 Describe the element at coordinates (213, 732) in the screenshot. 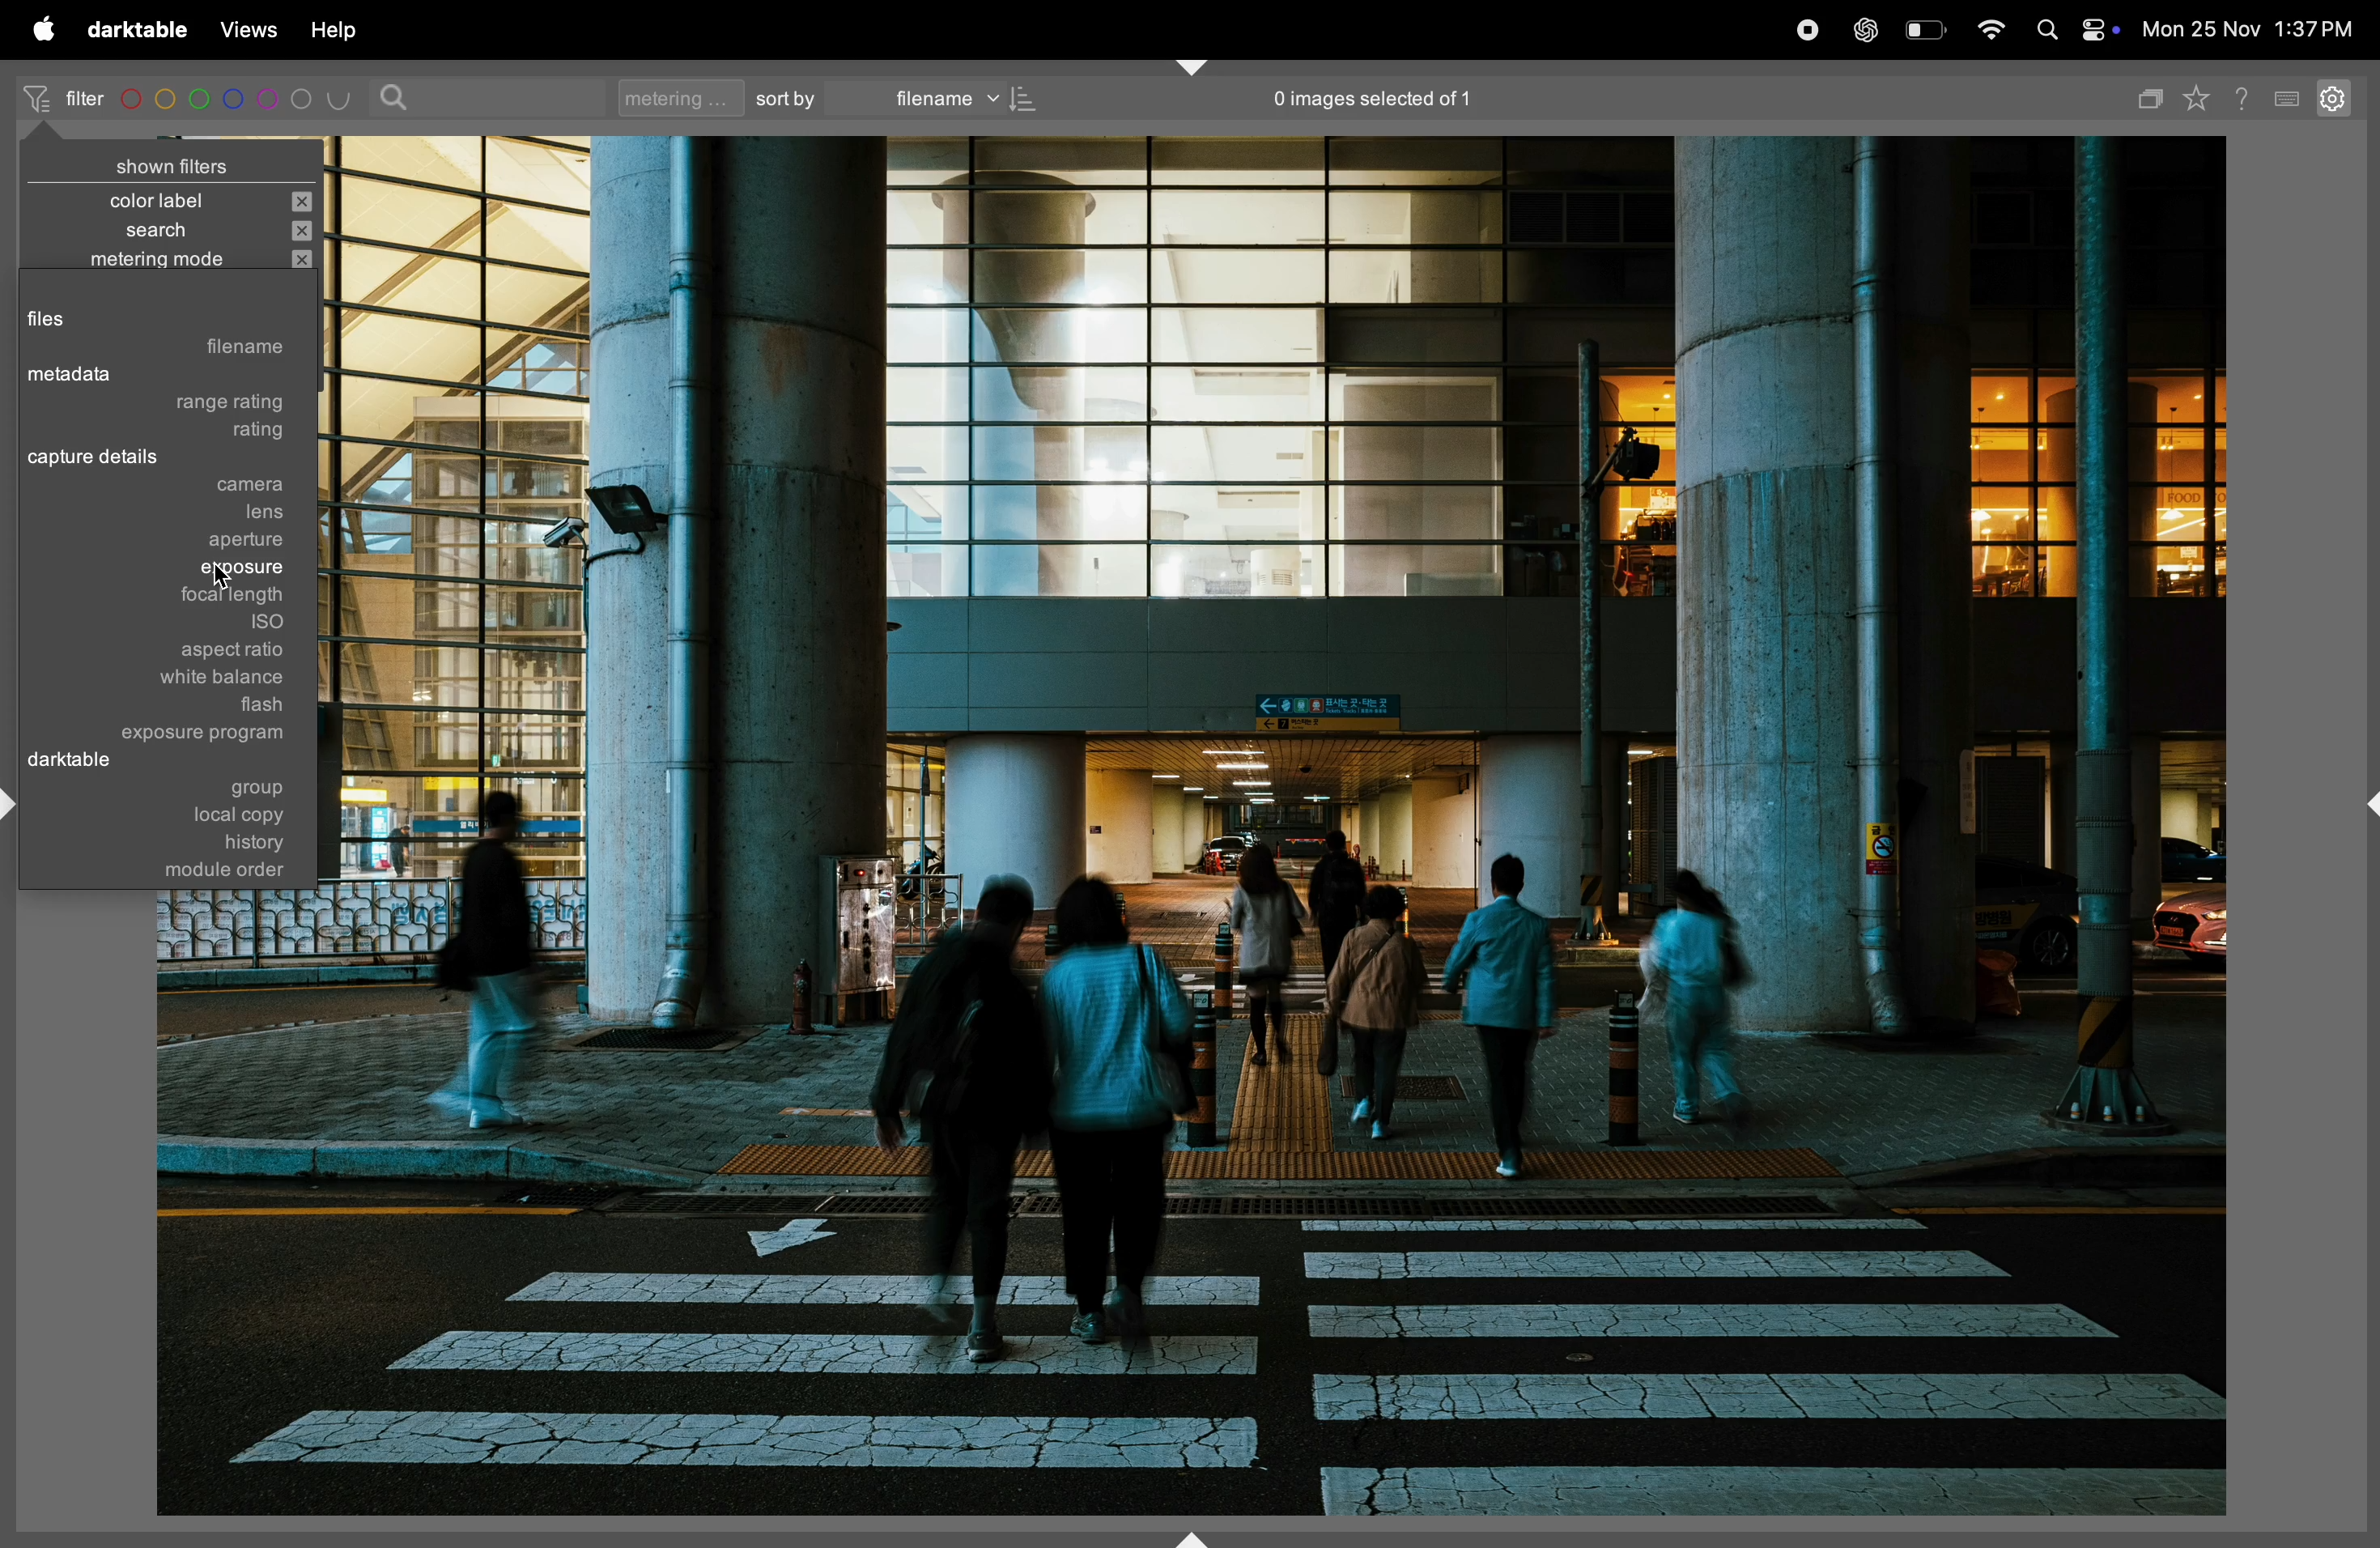

I see `explosure program` at that location.